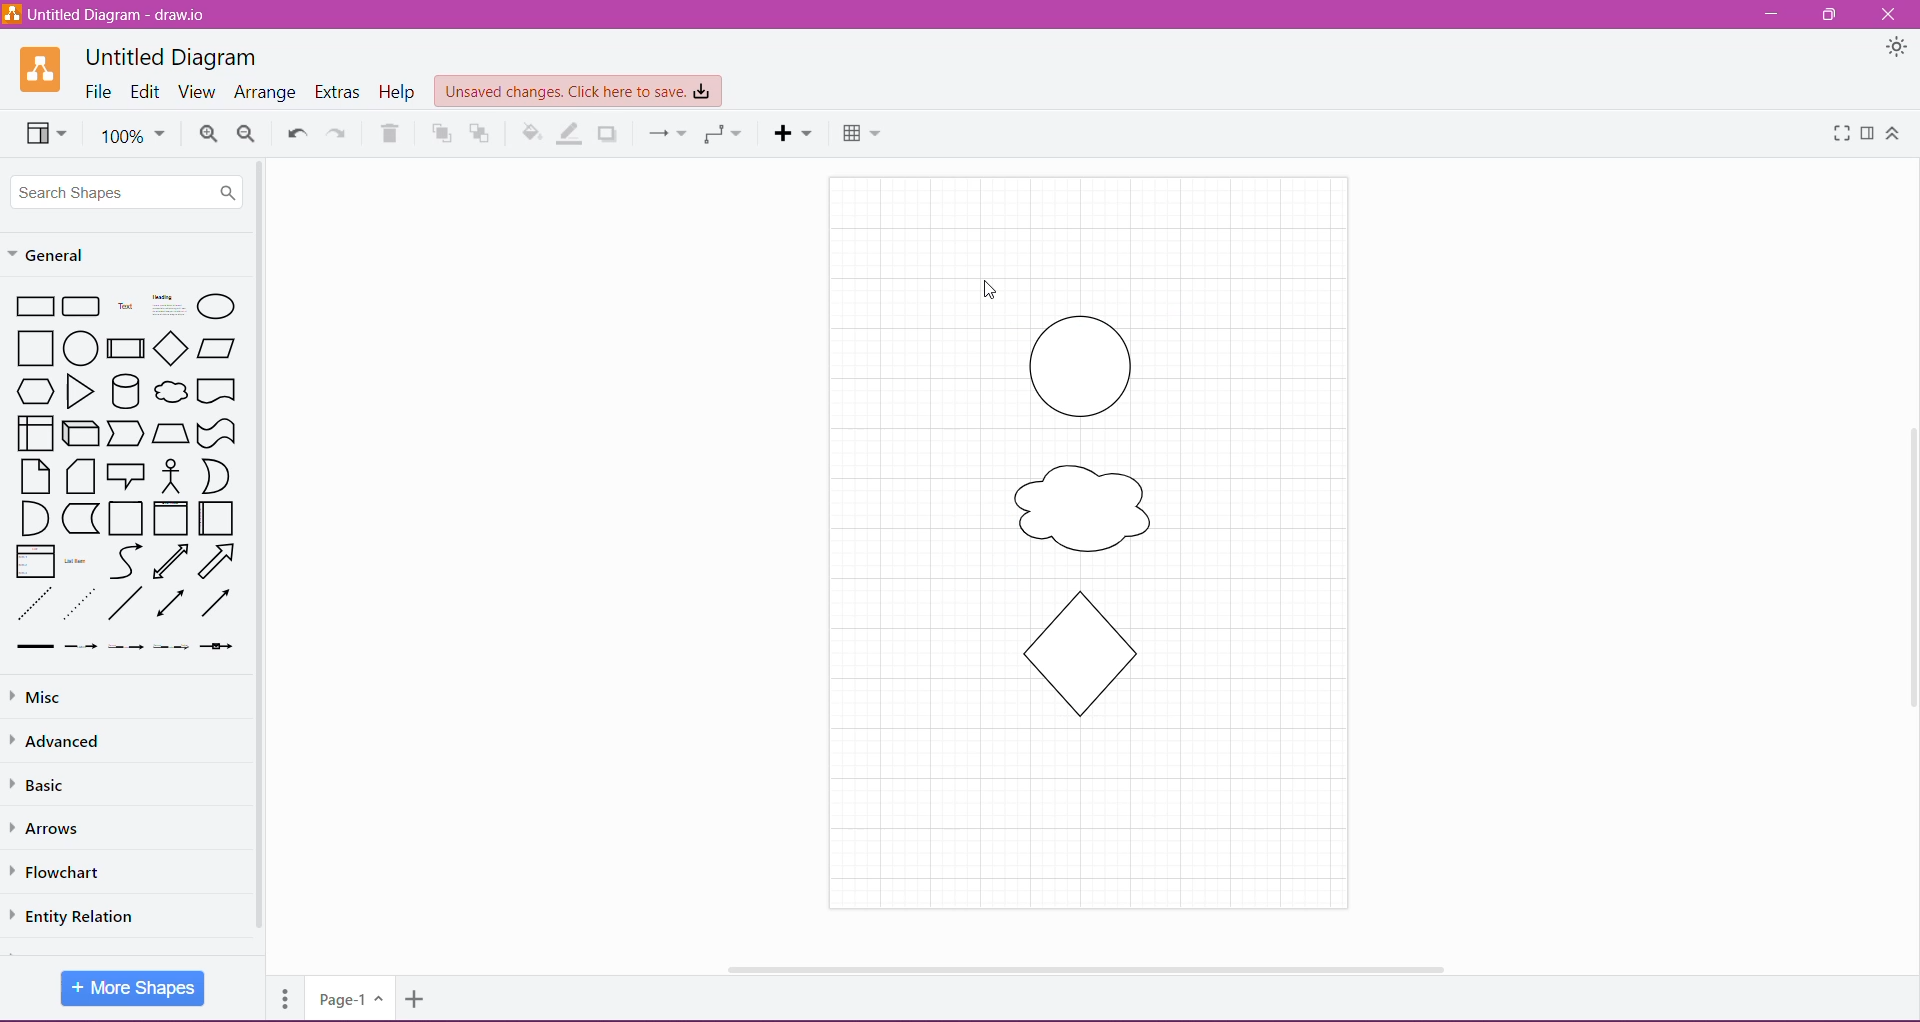 This screenshot has height=1022, width=1920. Describe the element at coordinates (295, 131) in the screenshot. I see `Undo` at that location.